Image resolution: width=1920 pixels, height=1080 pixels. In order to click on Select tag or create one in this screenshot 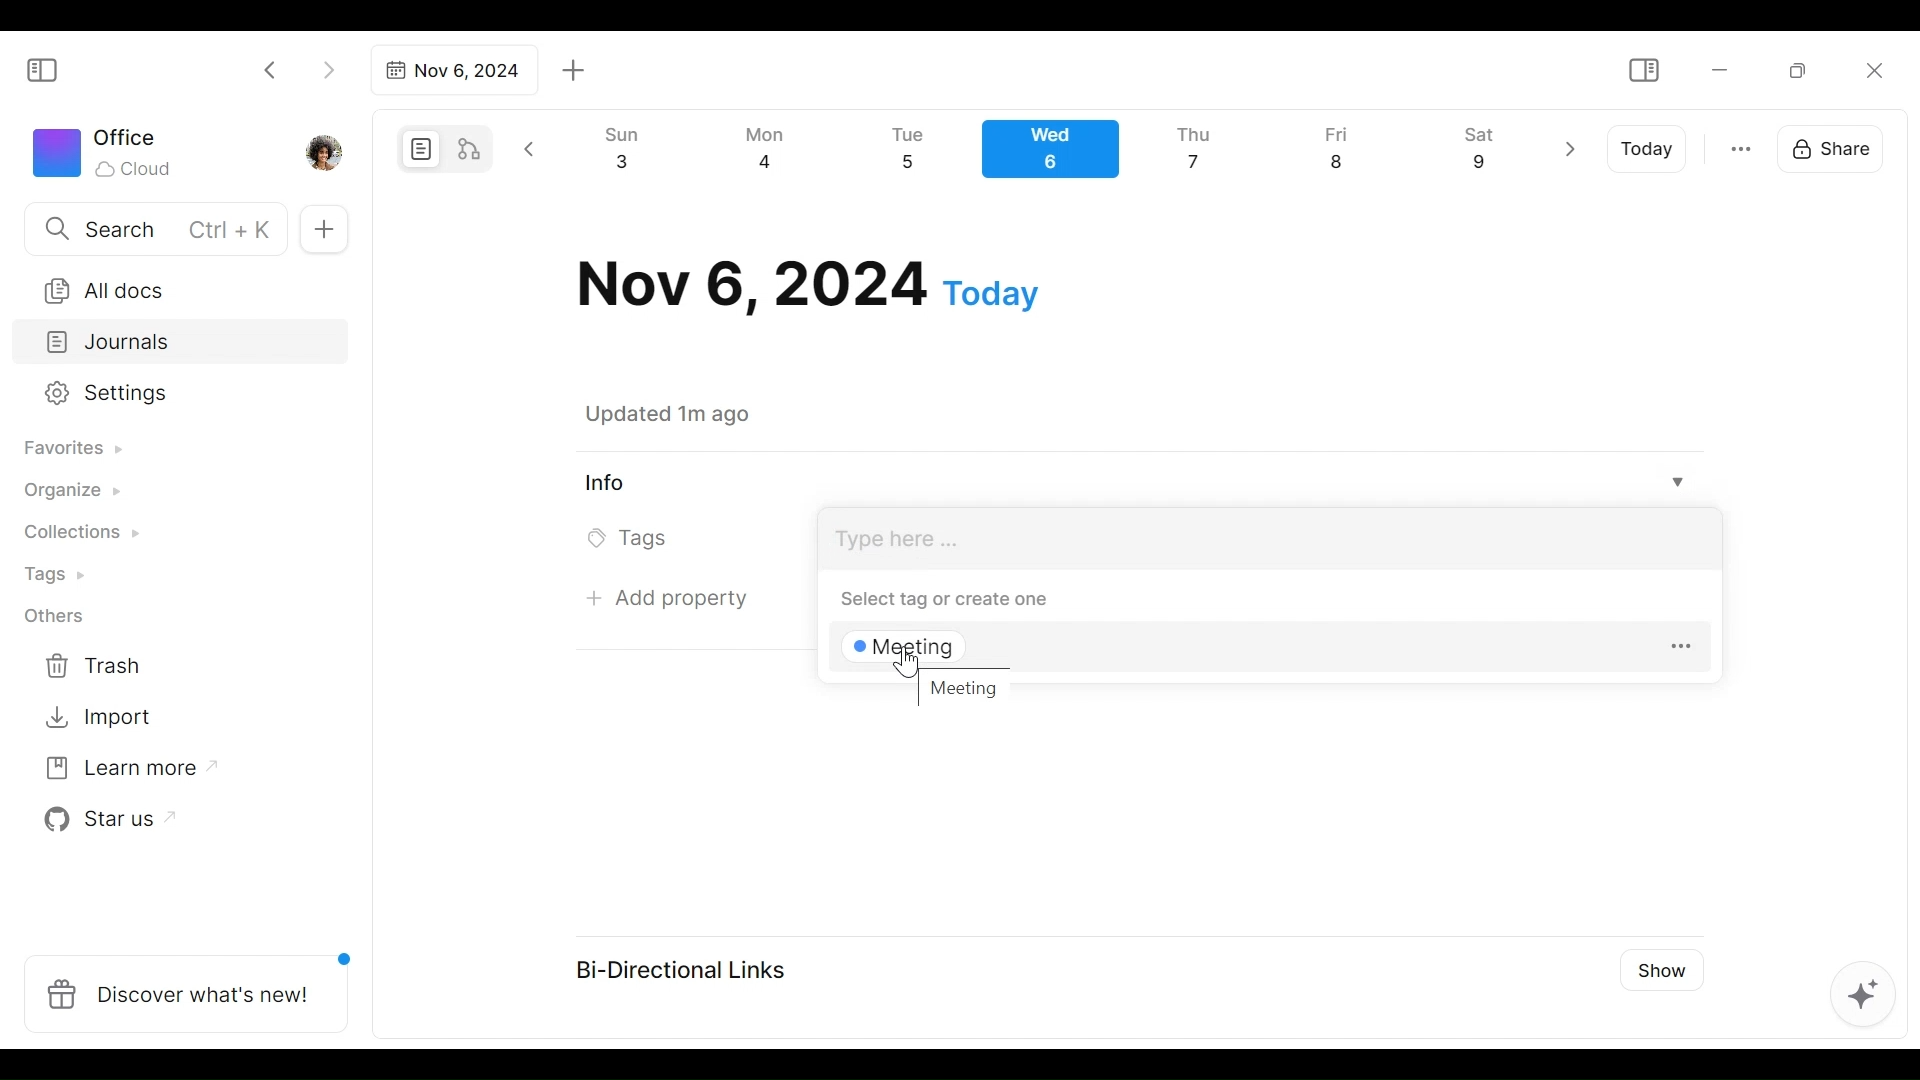, I will do `click(933, 598)`.